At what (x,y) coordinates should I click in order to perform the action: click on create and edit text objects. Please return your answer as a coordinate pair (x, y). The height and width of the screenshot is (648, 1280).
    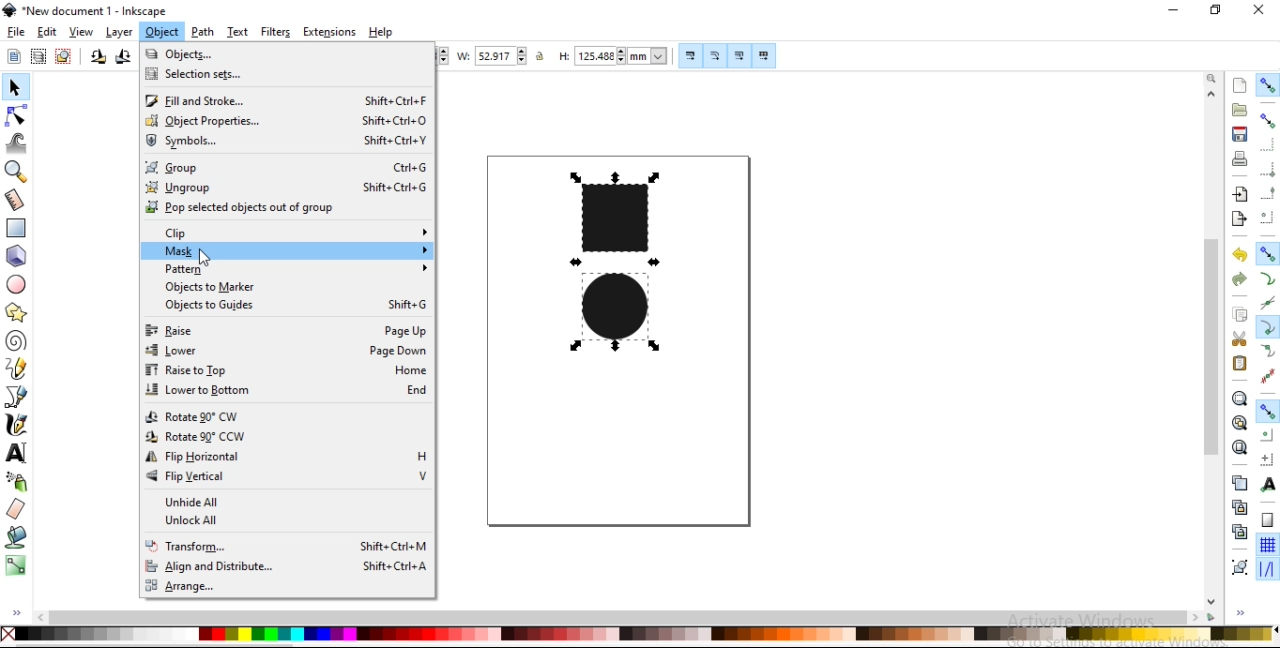
    Looking at the image, I should click on (16, 452).